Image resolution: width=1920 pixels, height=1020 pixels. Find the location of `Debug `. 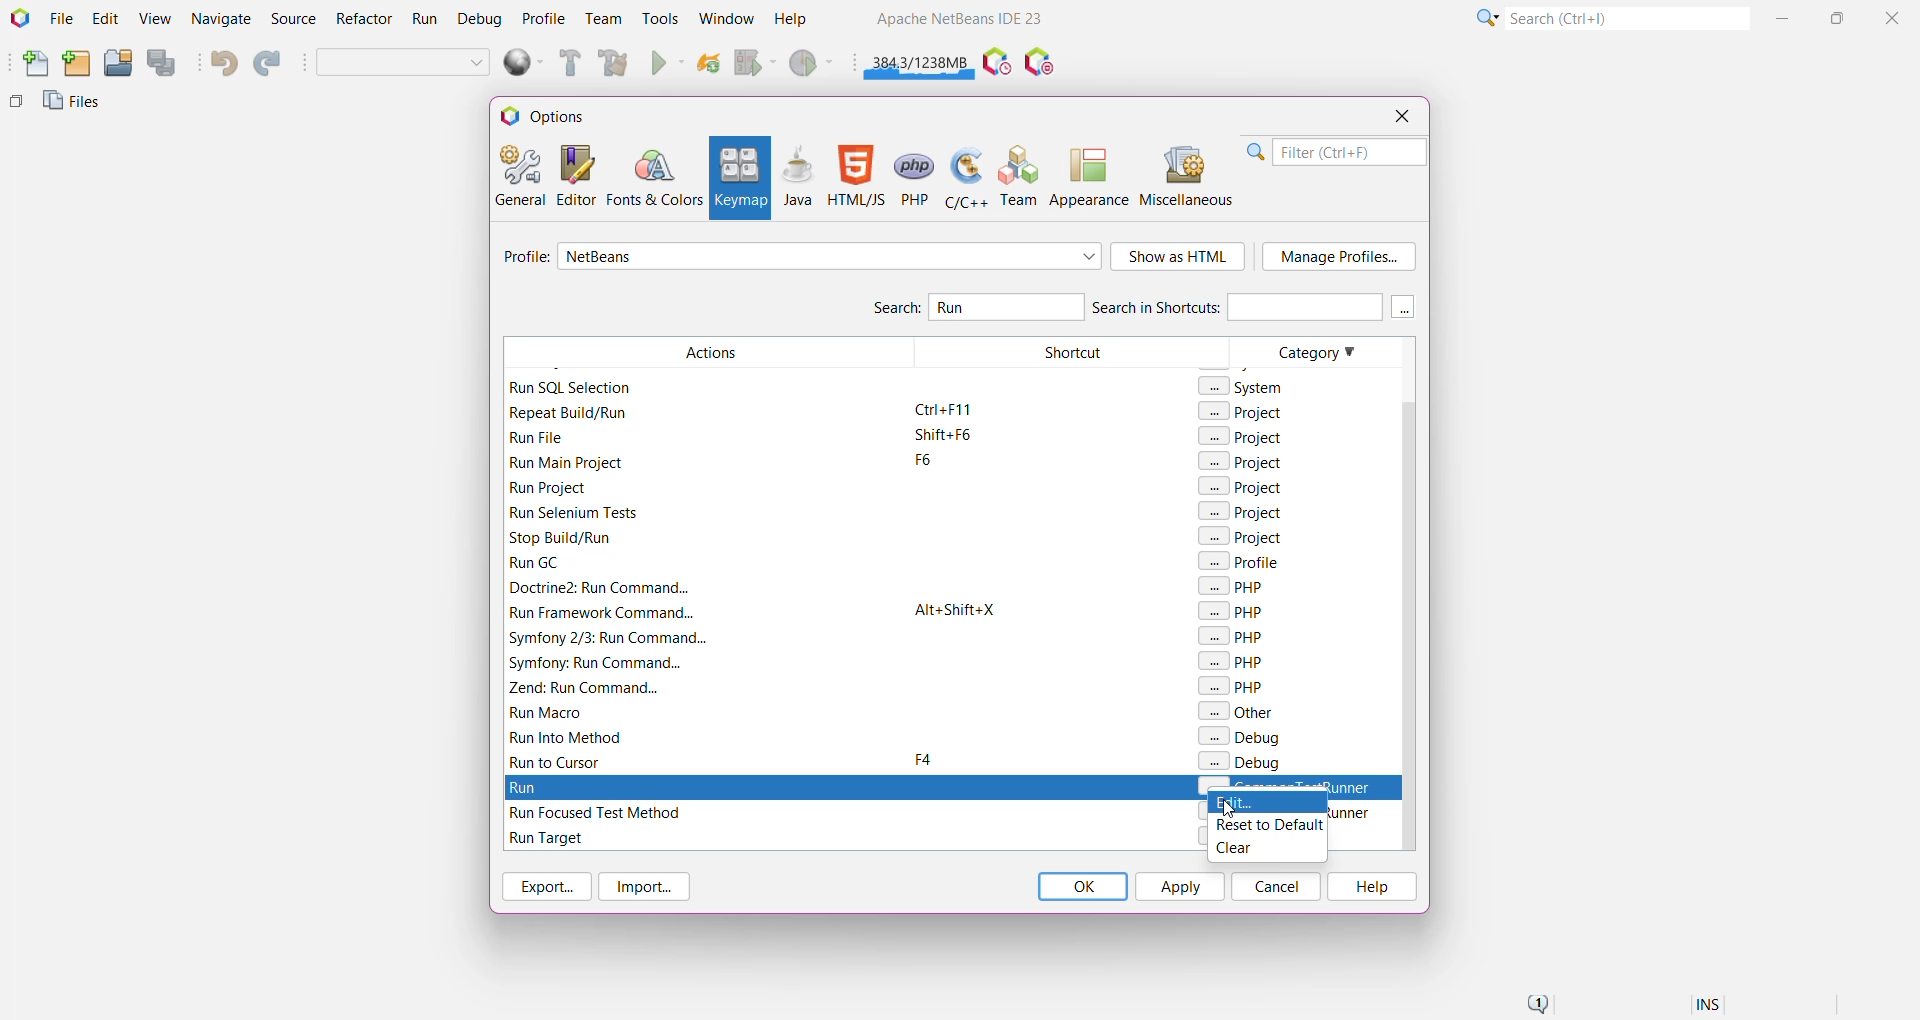

Debug  is located at coordinates (477, 20).